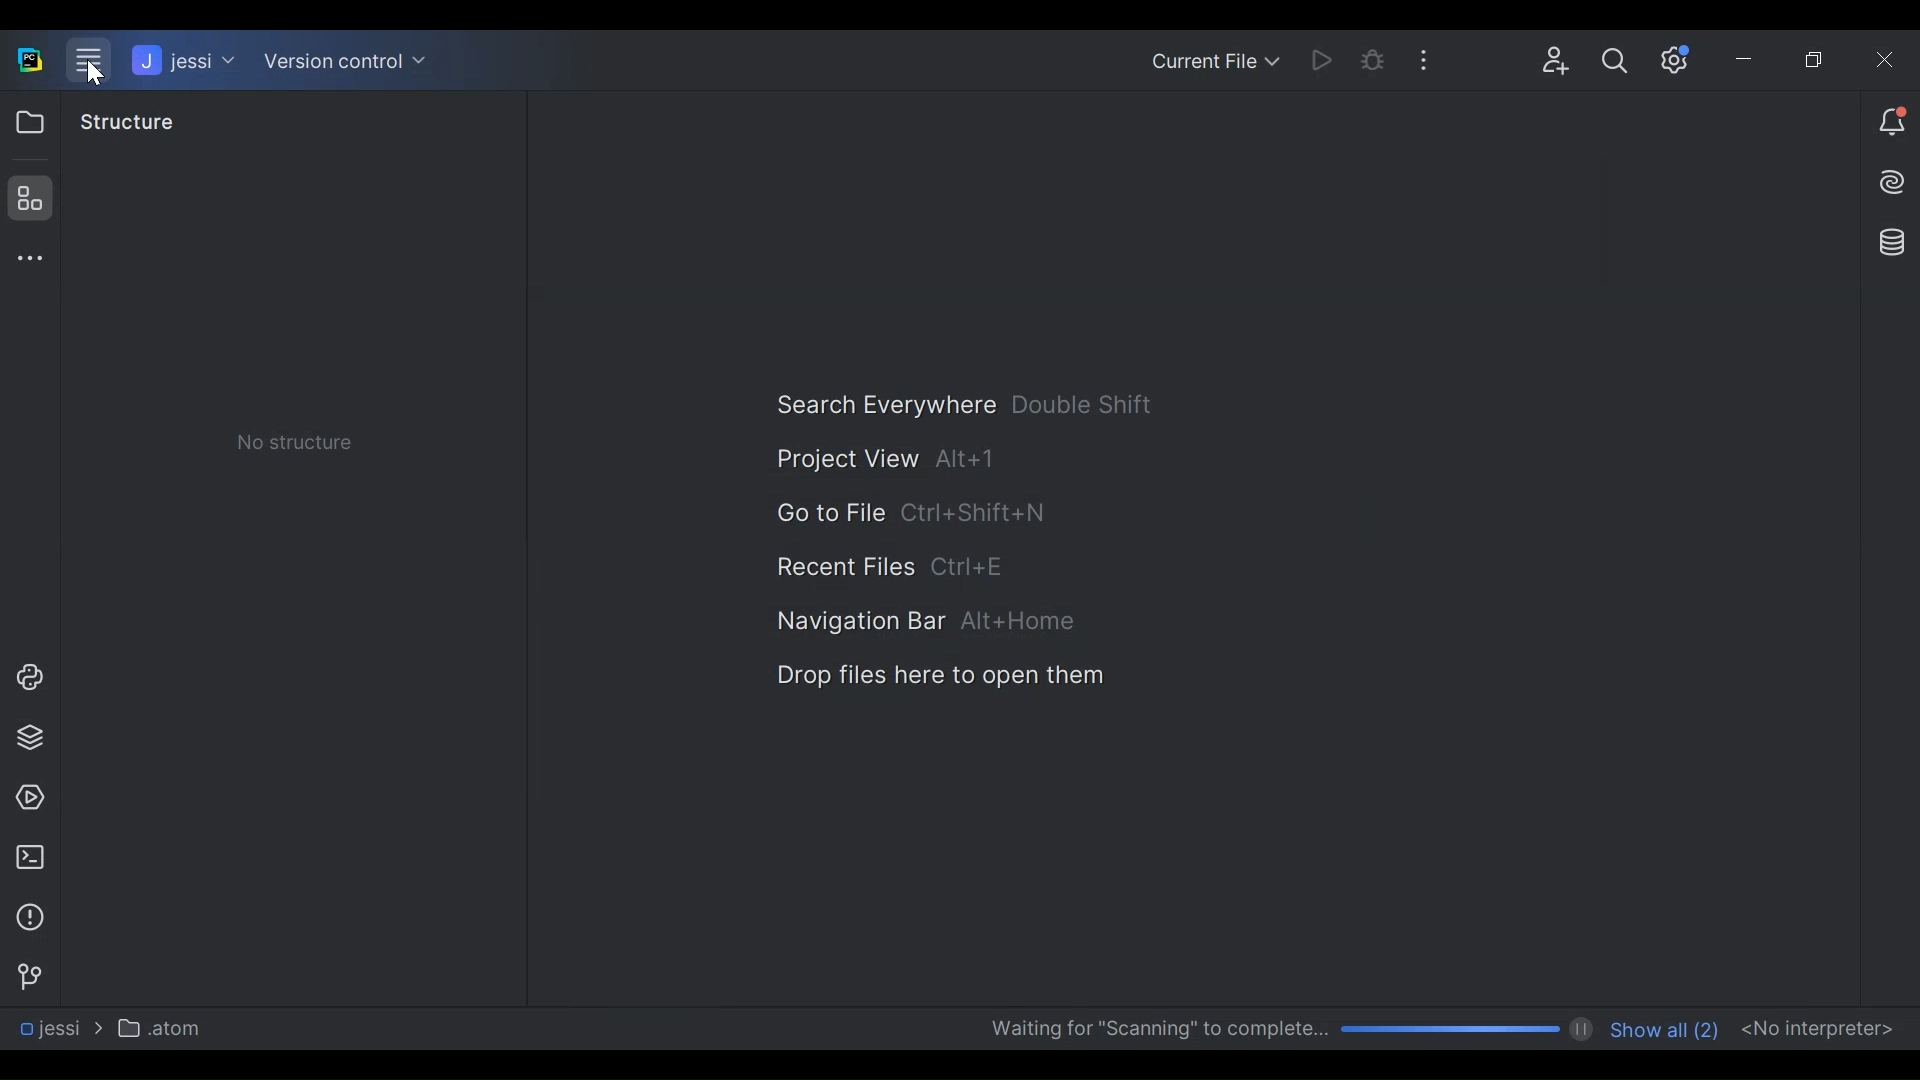 Image resolution: width=1920 pixels, height=1080 pixels. What do you see at coordinates (112, 1029) in the screenshot?
I see `Navigation` at bounding box center [112, 1029].